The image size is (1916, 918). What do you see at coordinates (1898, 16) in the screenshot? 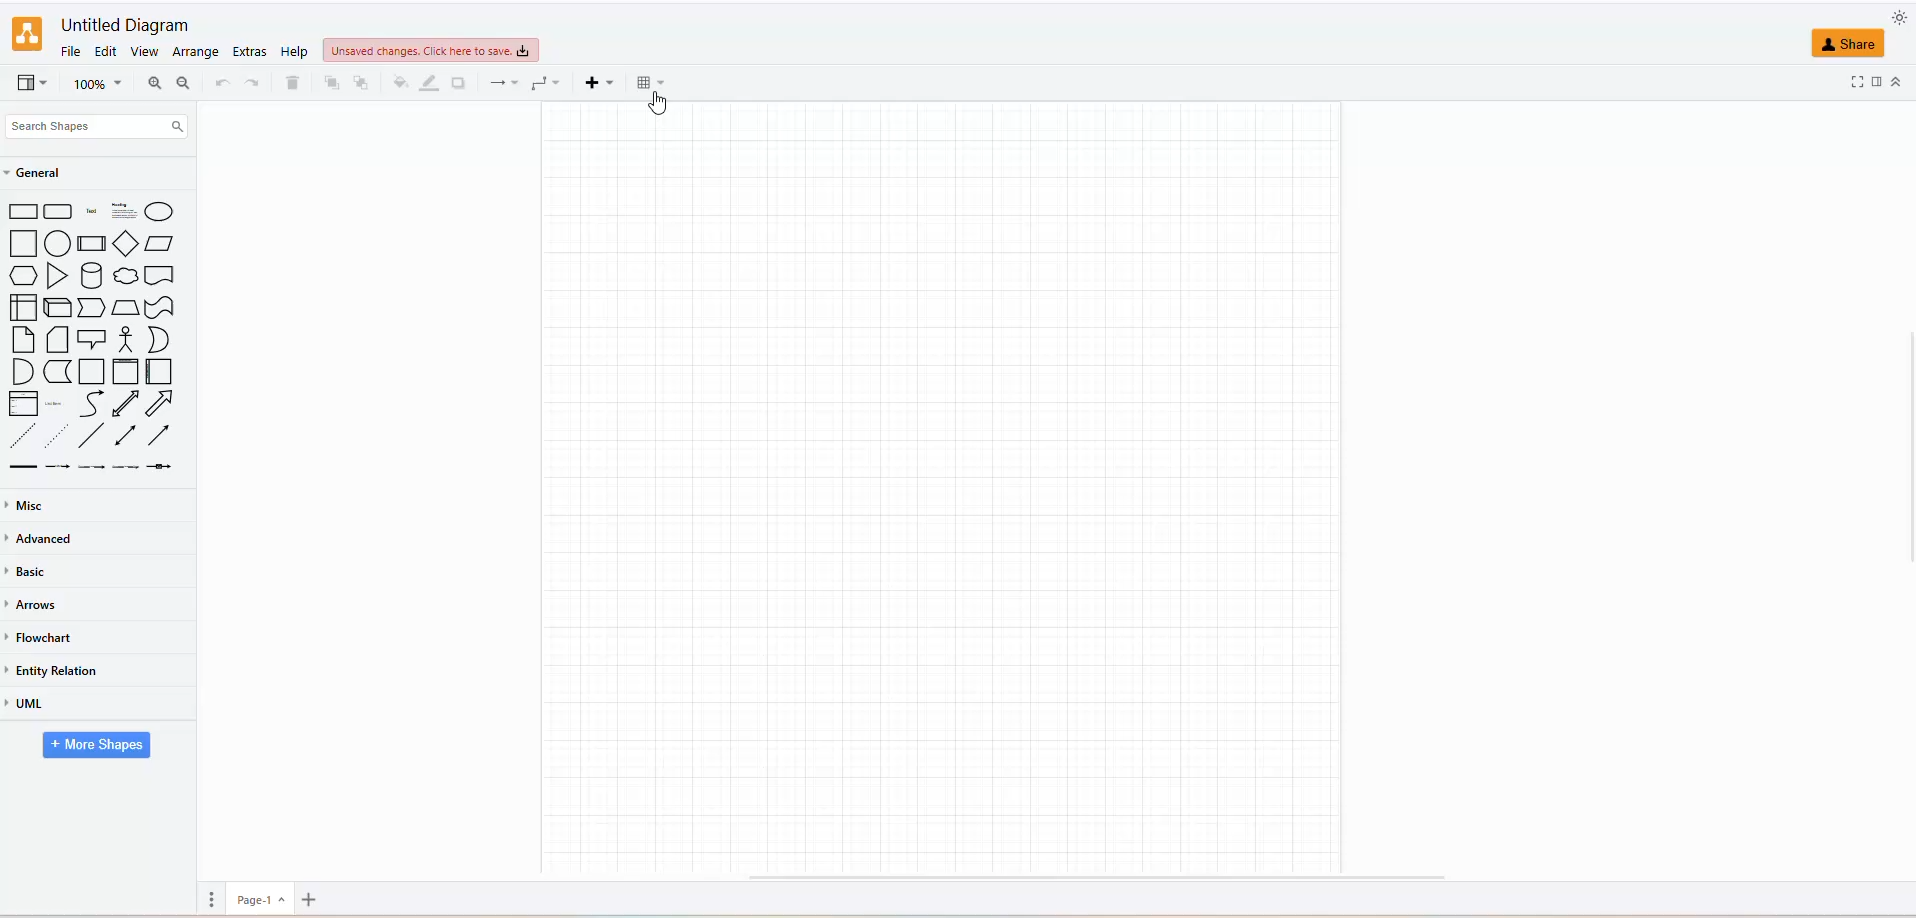
I see `appearance` at bounding box center [1898, 16].